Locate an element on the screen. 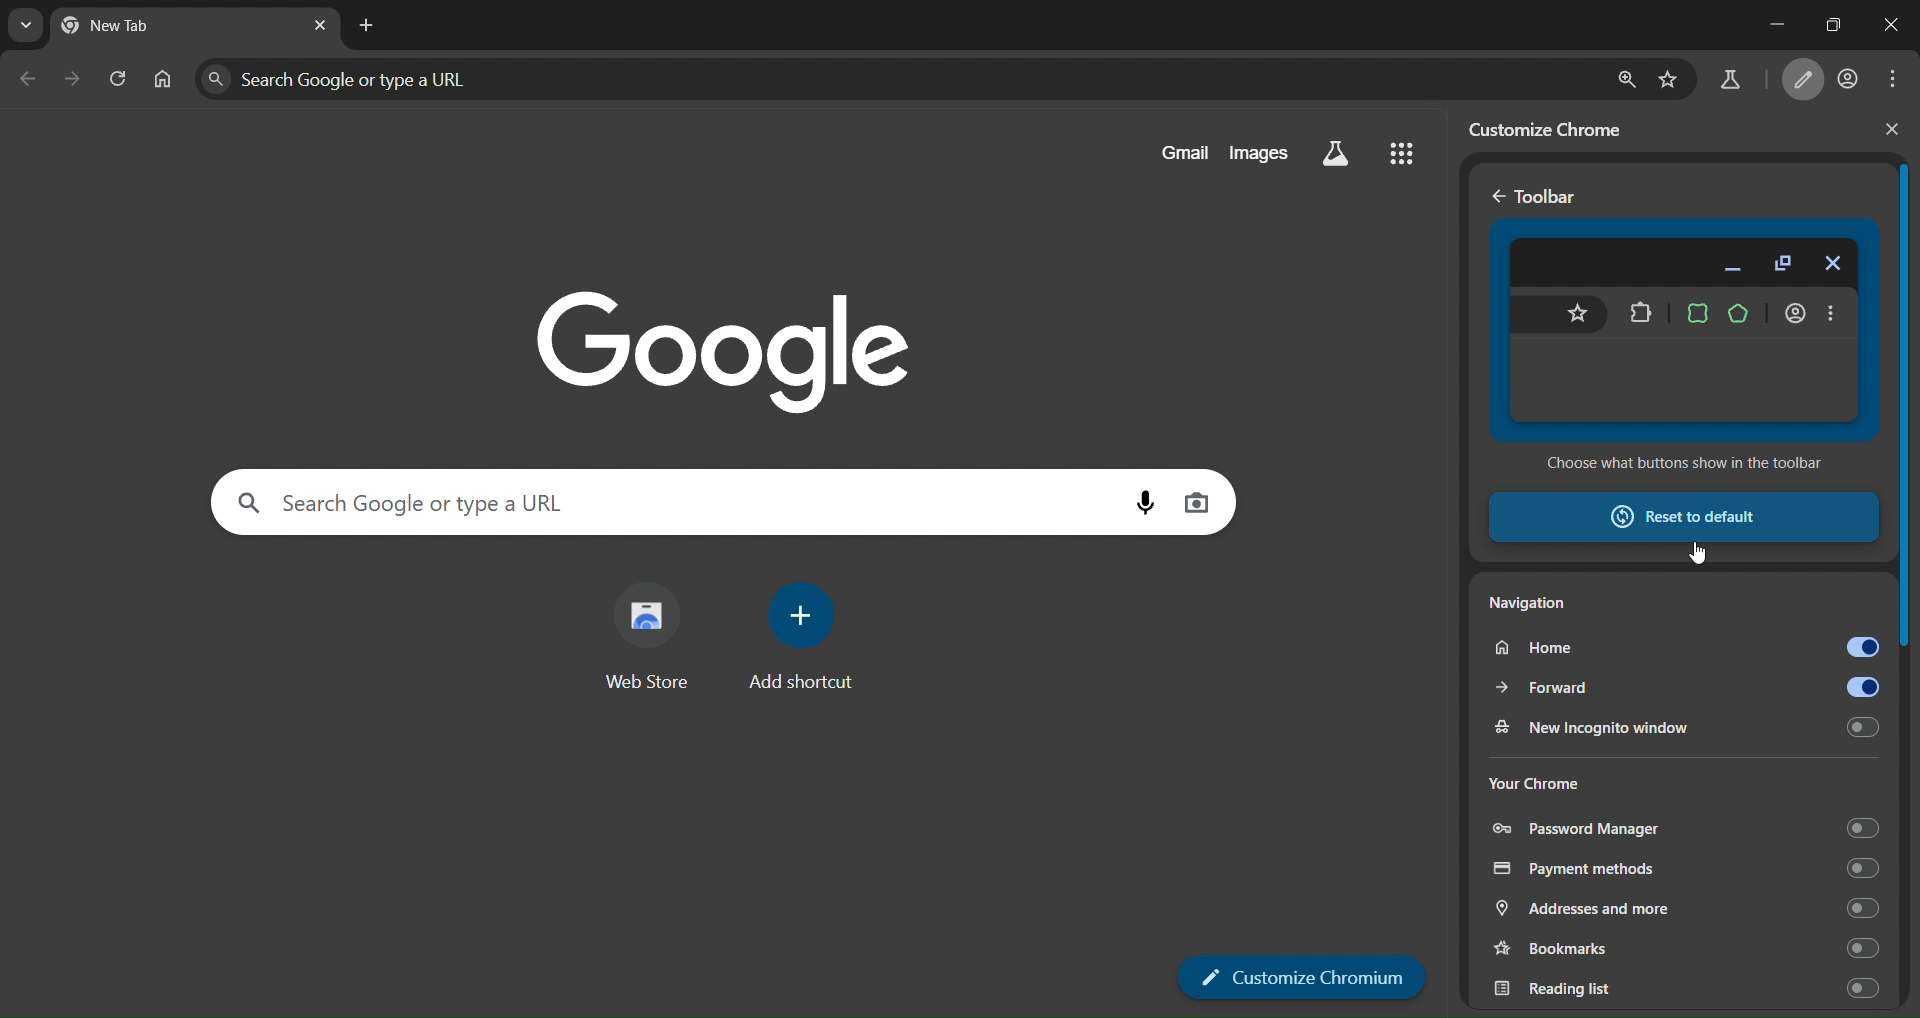  go back one page is located at coordinates (25, 81).